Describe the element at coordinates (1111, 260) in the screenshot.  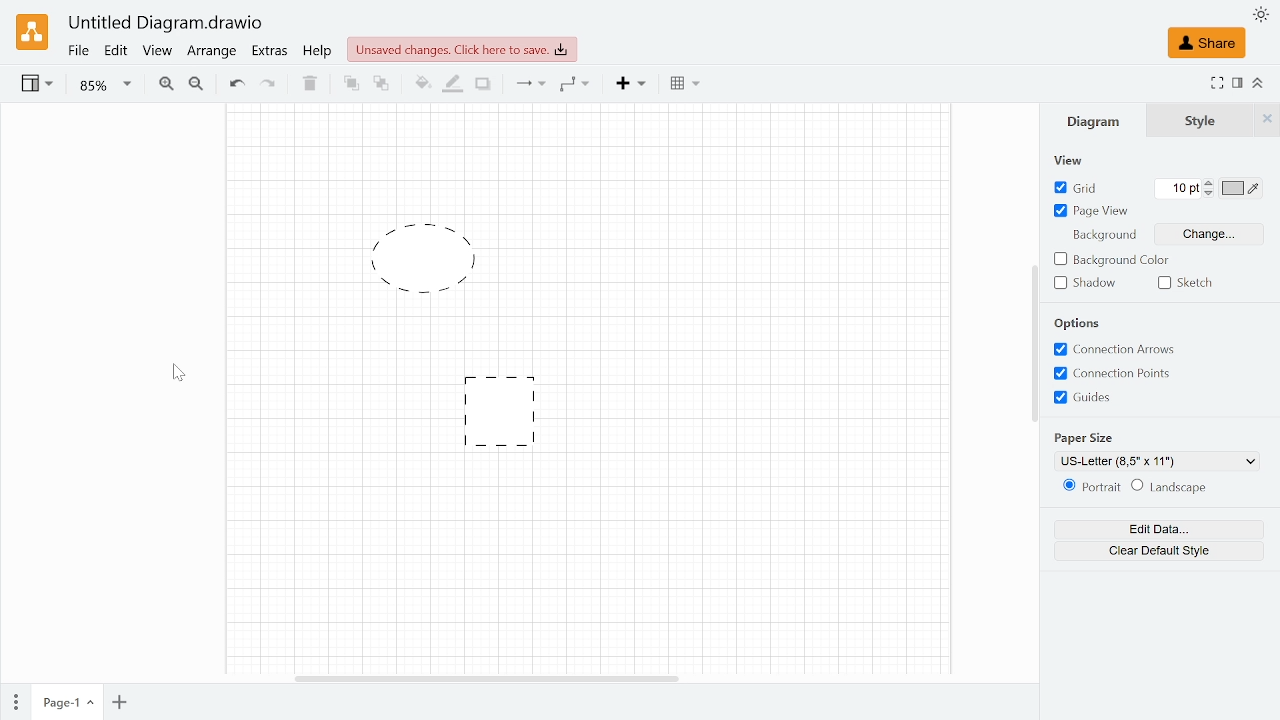
I see `Background color` at that location.